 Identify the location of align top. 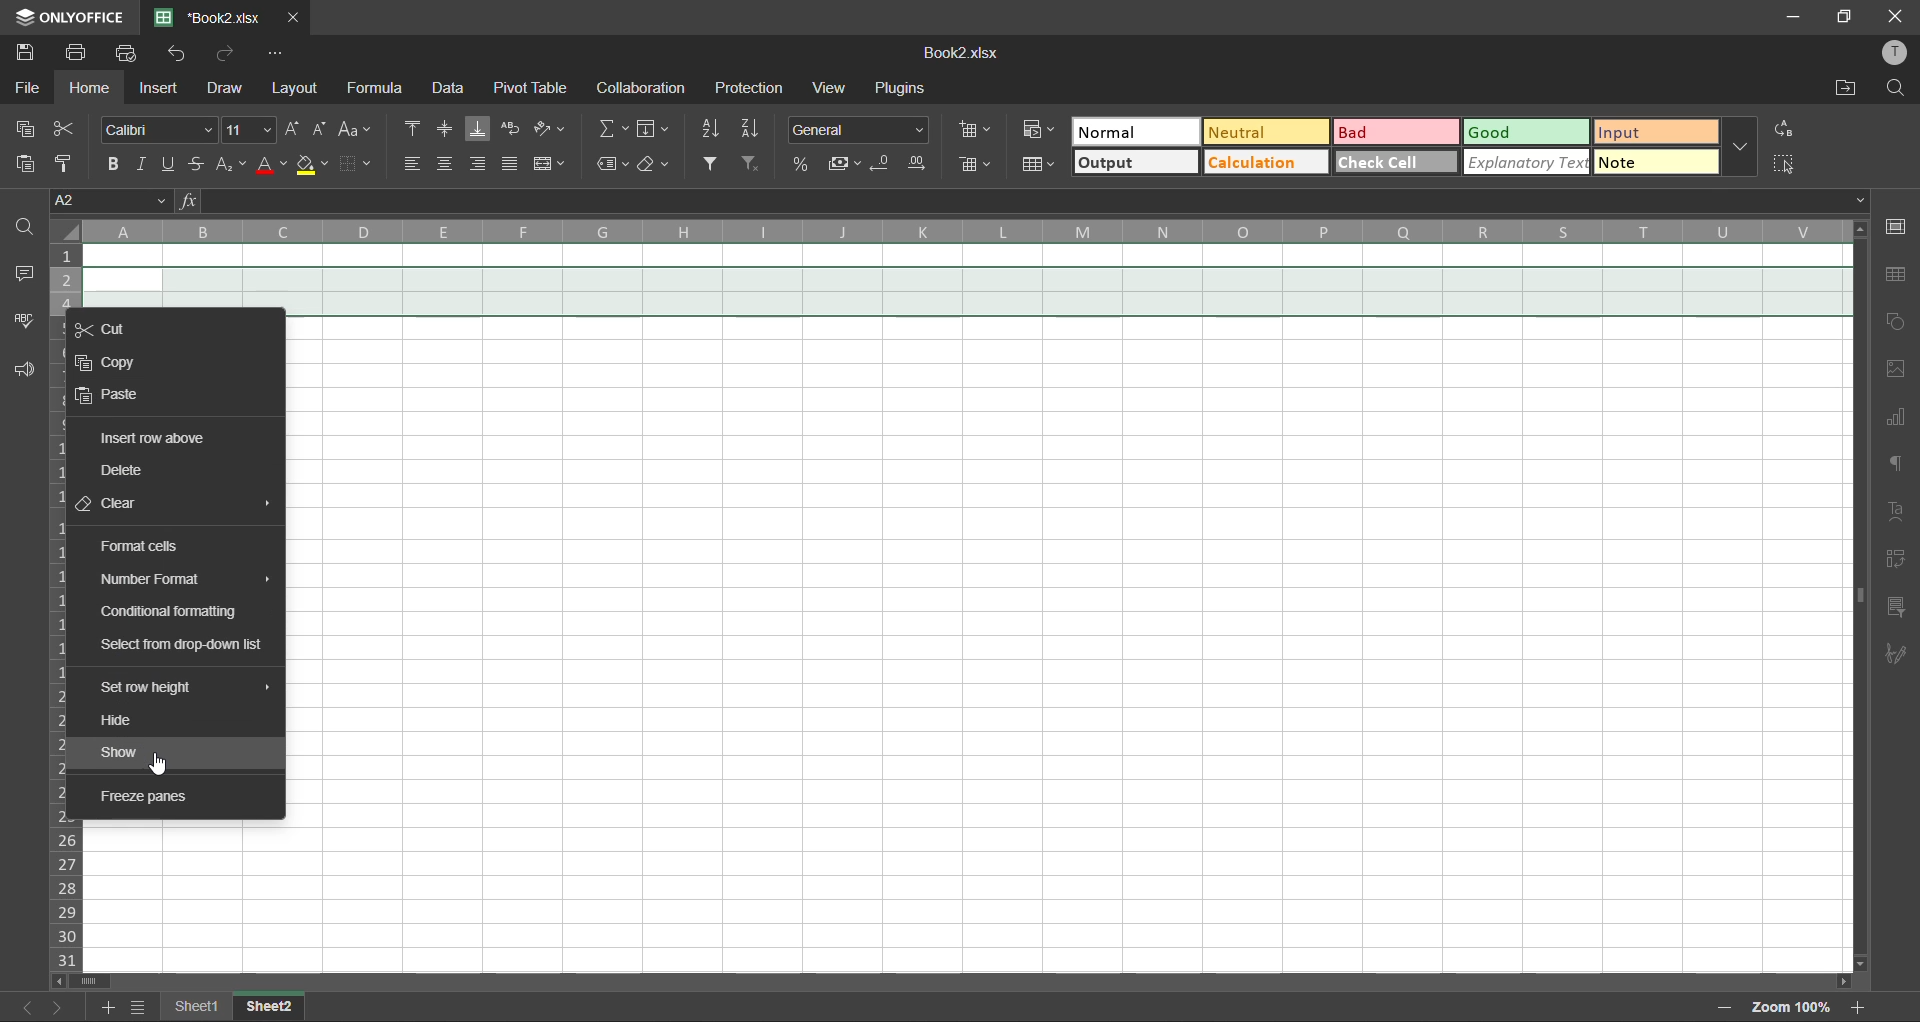
(416, 128).